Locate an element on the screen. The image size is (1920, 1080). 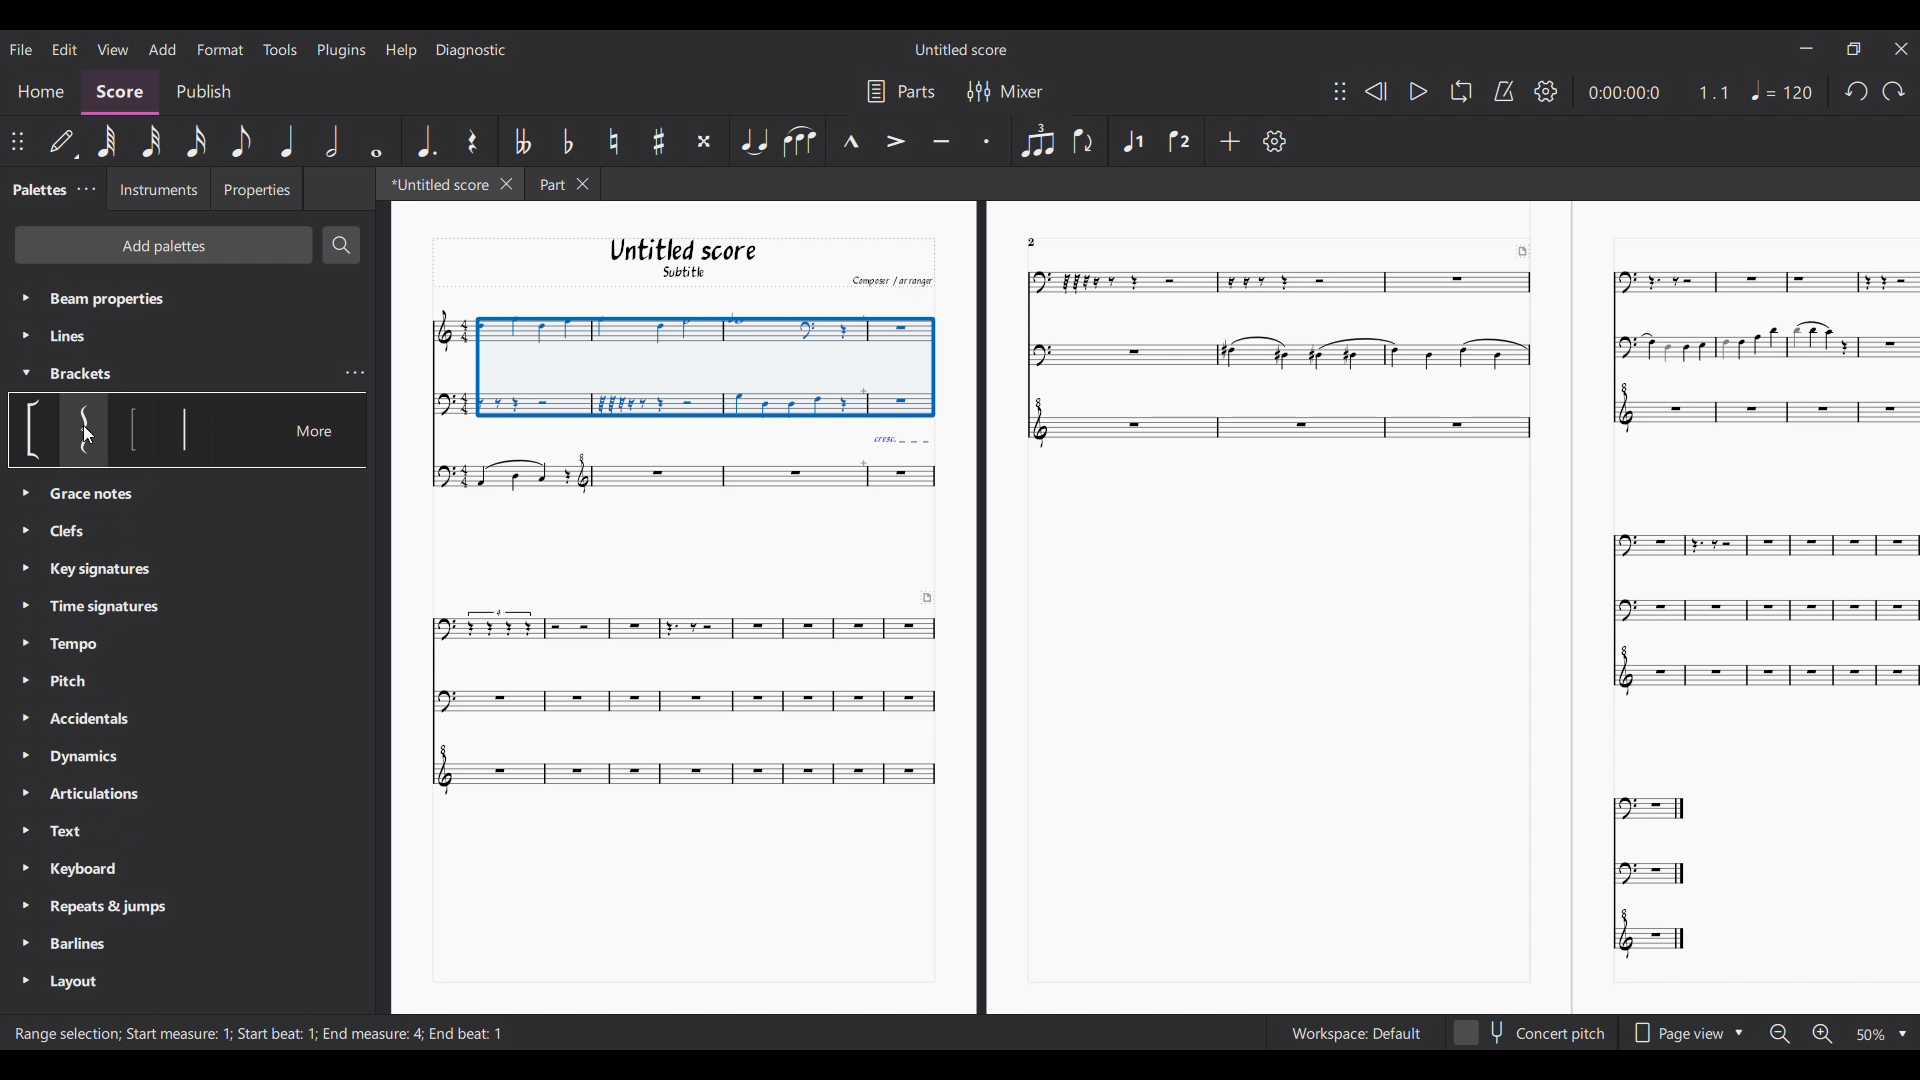
Toggle sharp is located at coordinates (659, 141).